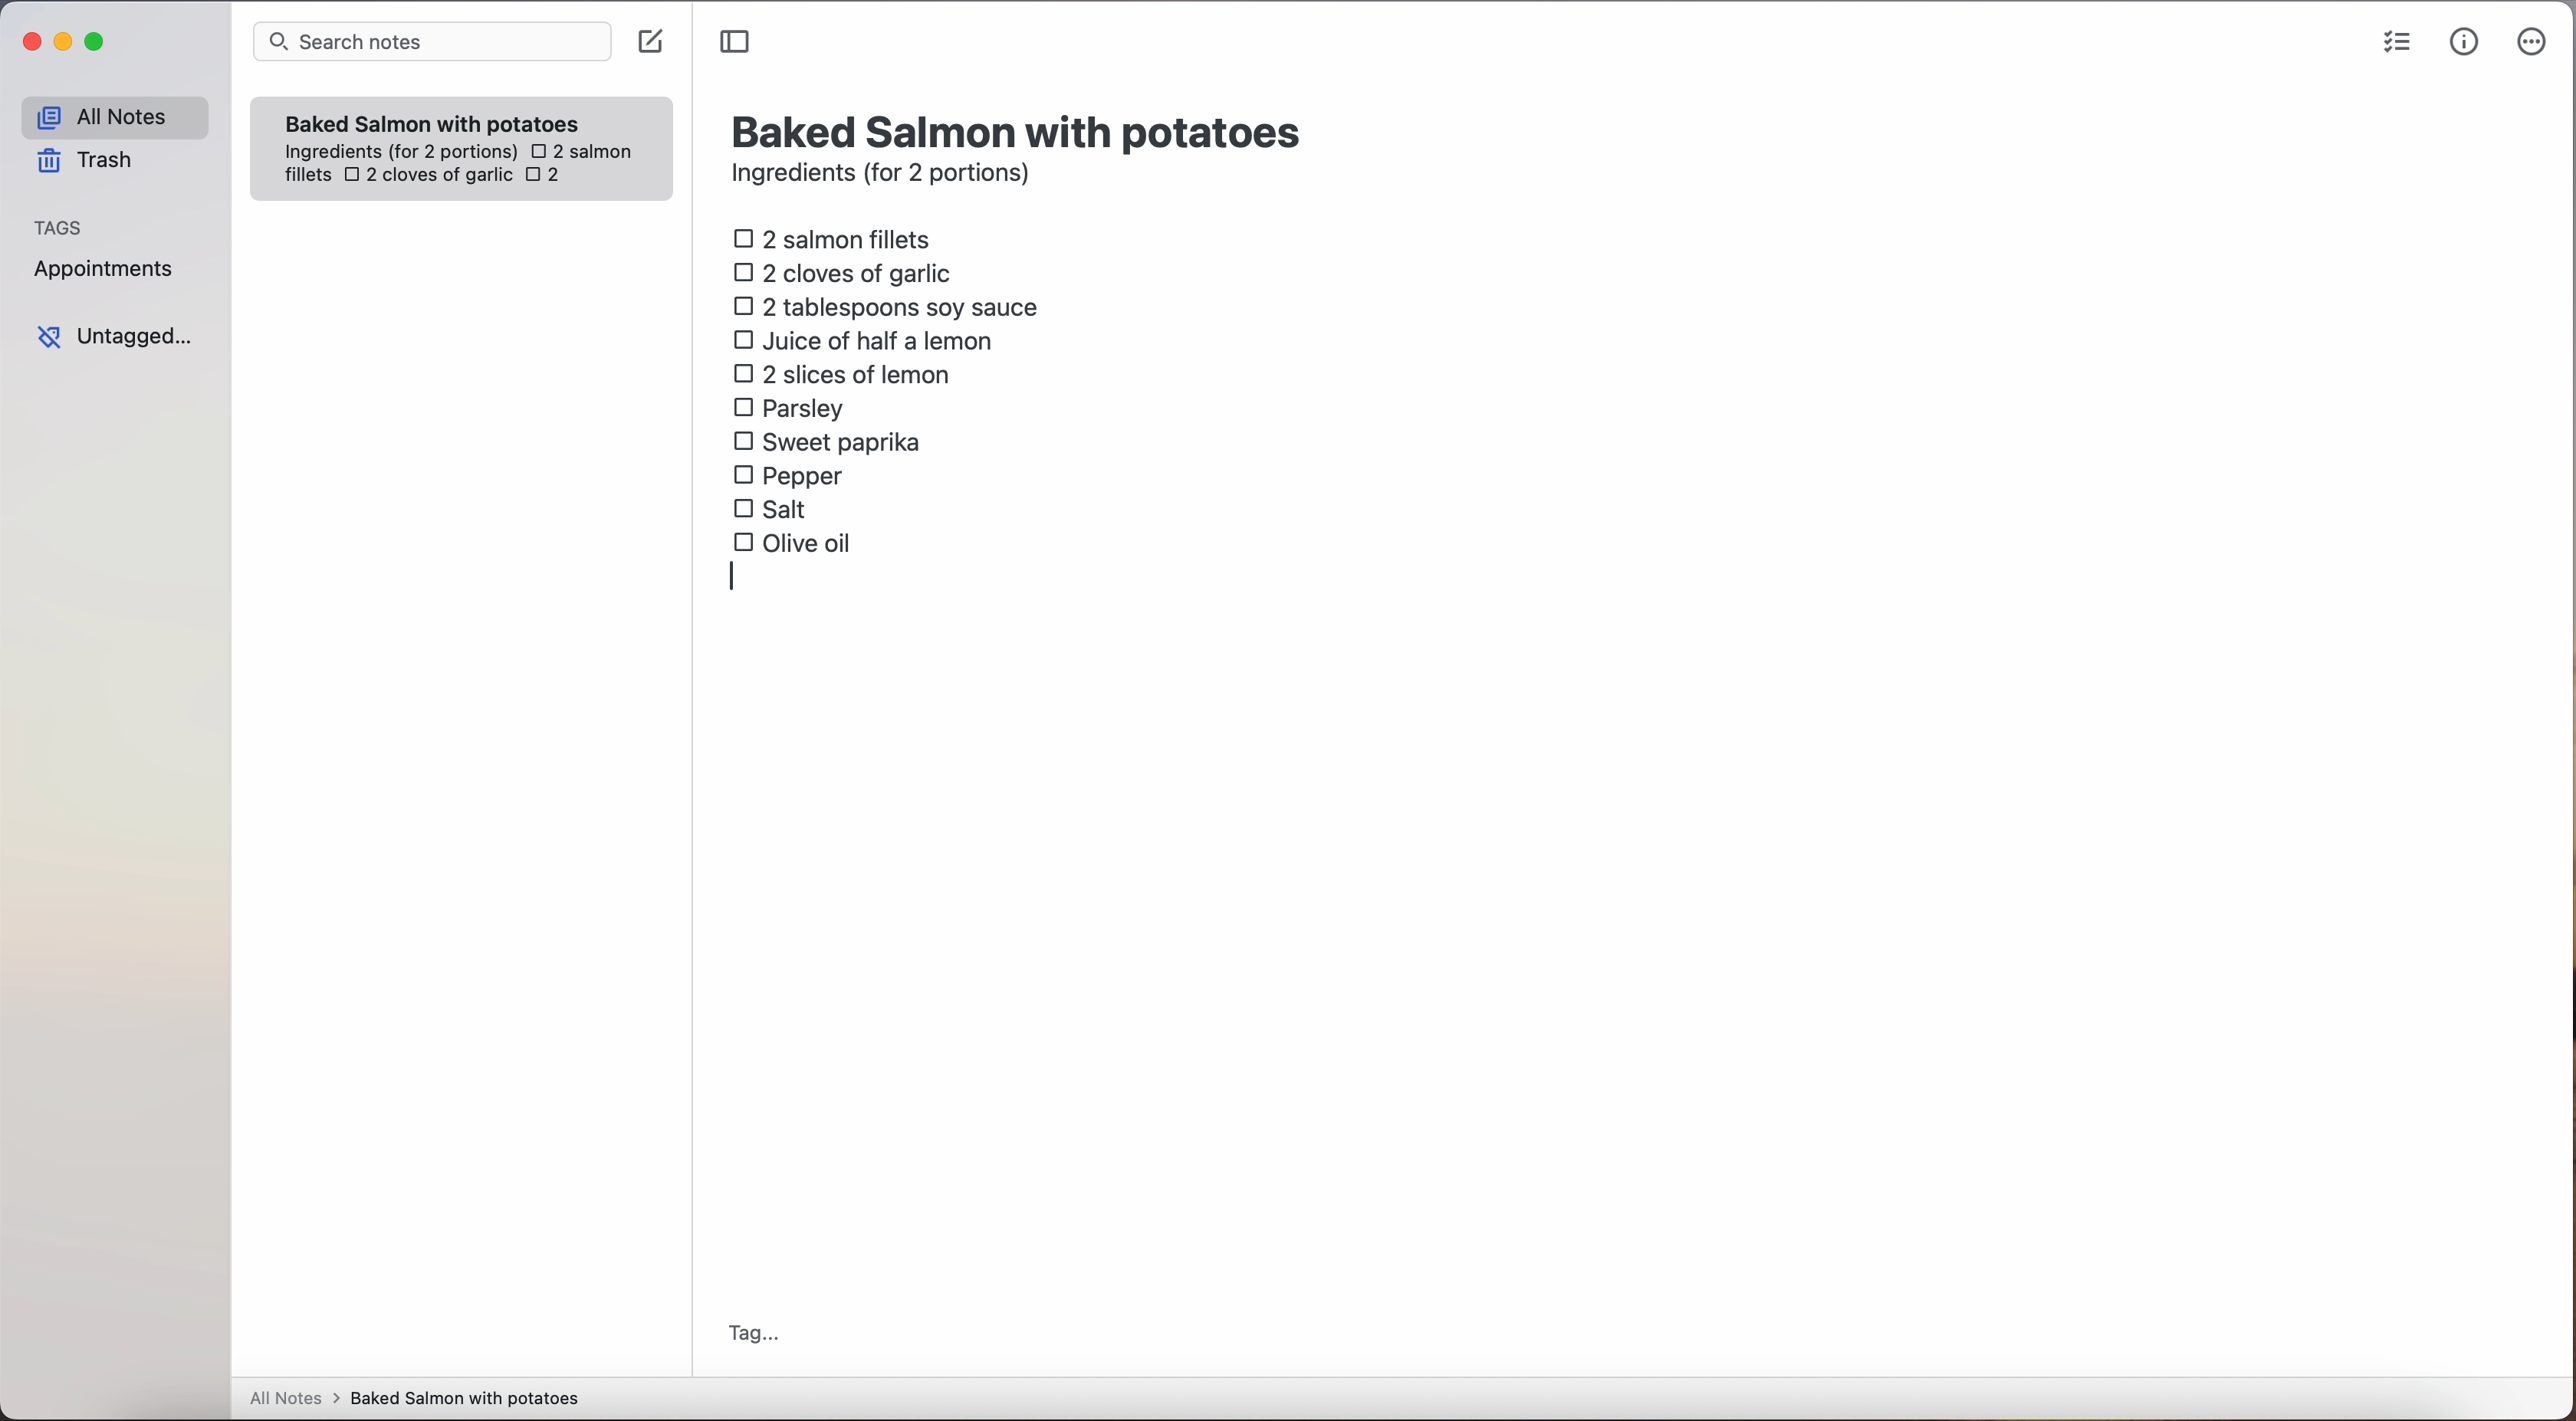  What do you see at coordinates (430, 44) in the screenshot?
I see `search bar` at bounding box center [430, 44].